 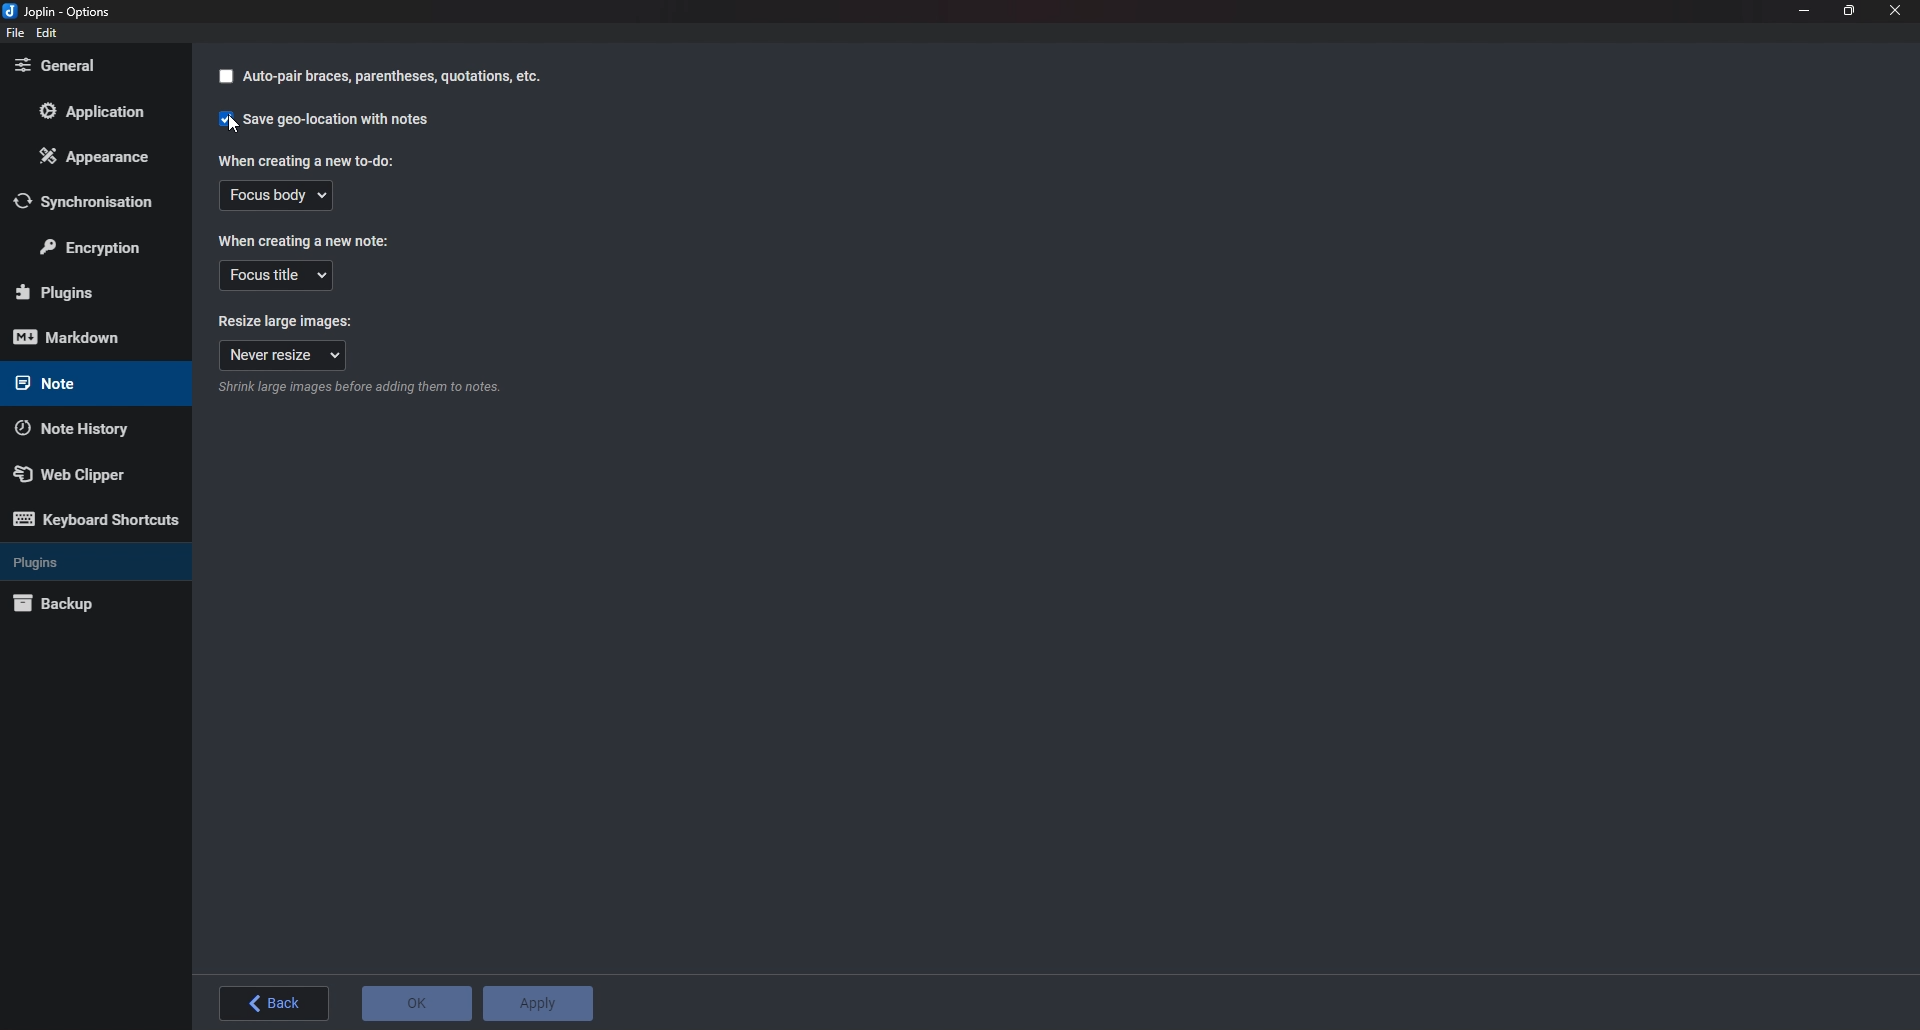 I want to click on Application, so click(x=98, y=111).